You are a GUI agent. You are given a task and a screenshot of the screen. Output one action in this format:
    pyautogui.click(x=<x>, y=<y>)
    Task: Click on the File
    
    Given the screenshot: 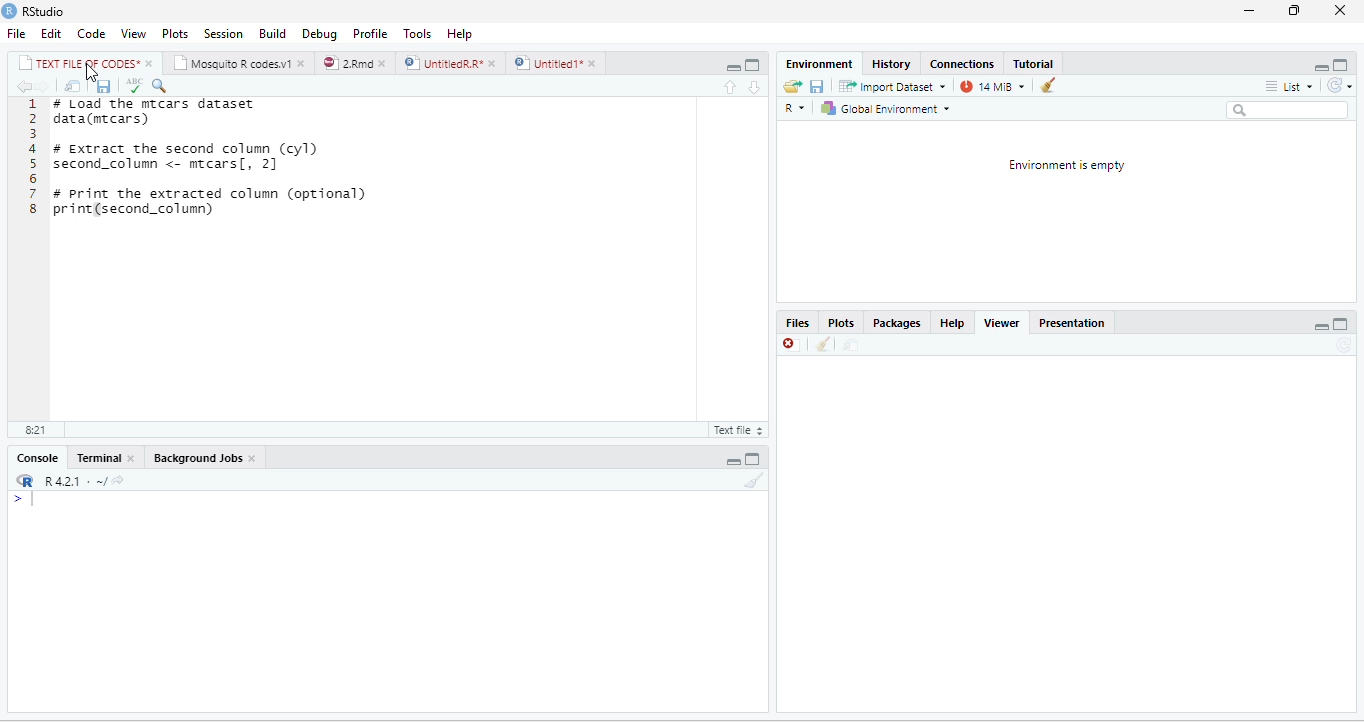 What is the action you would take?
    pyautogui.click(x=15, y=33)
    